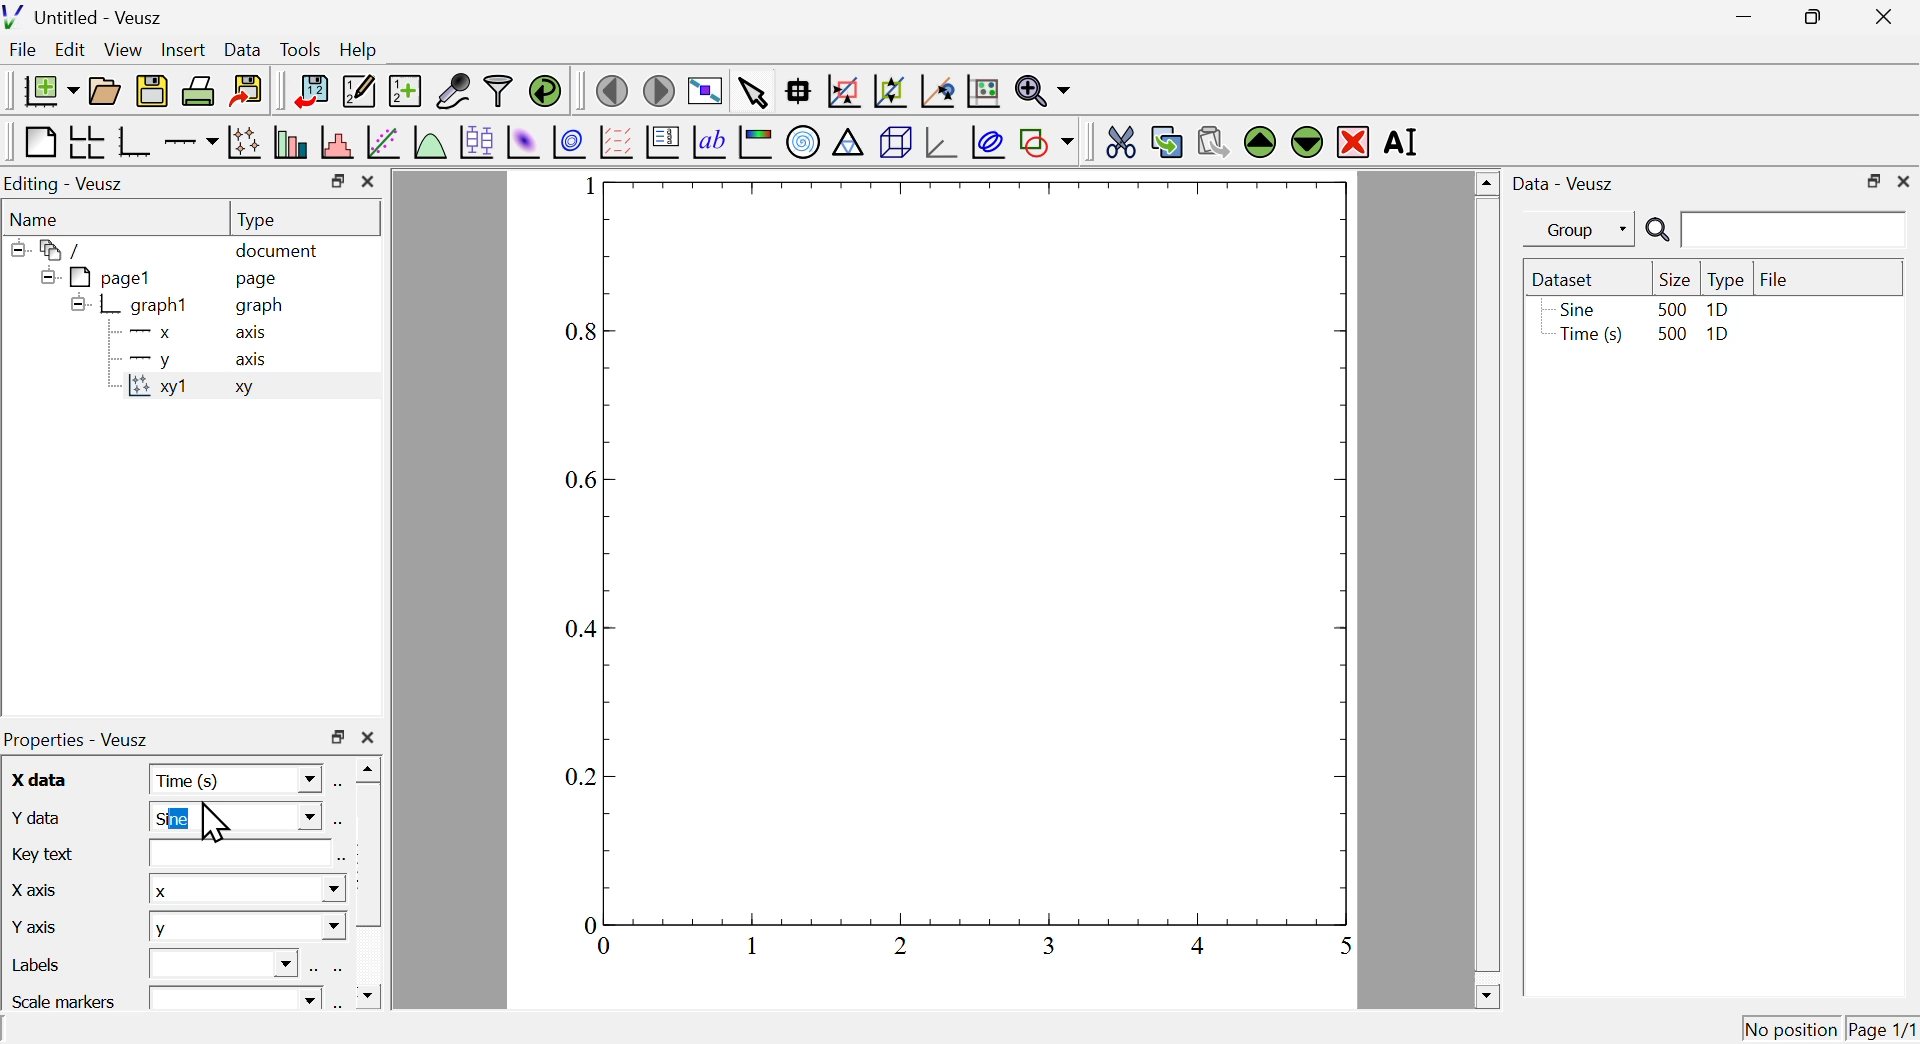 The image size is (1920, 1044). What do you see at coordinates (359, 51) in the screenshot?
I see `help` at bounding box center [359, 51].